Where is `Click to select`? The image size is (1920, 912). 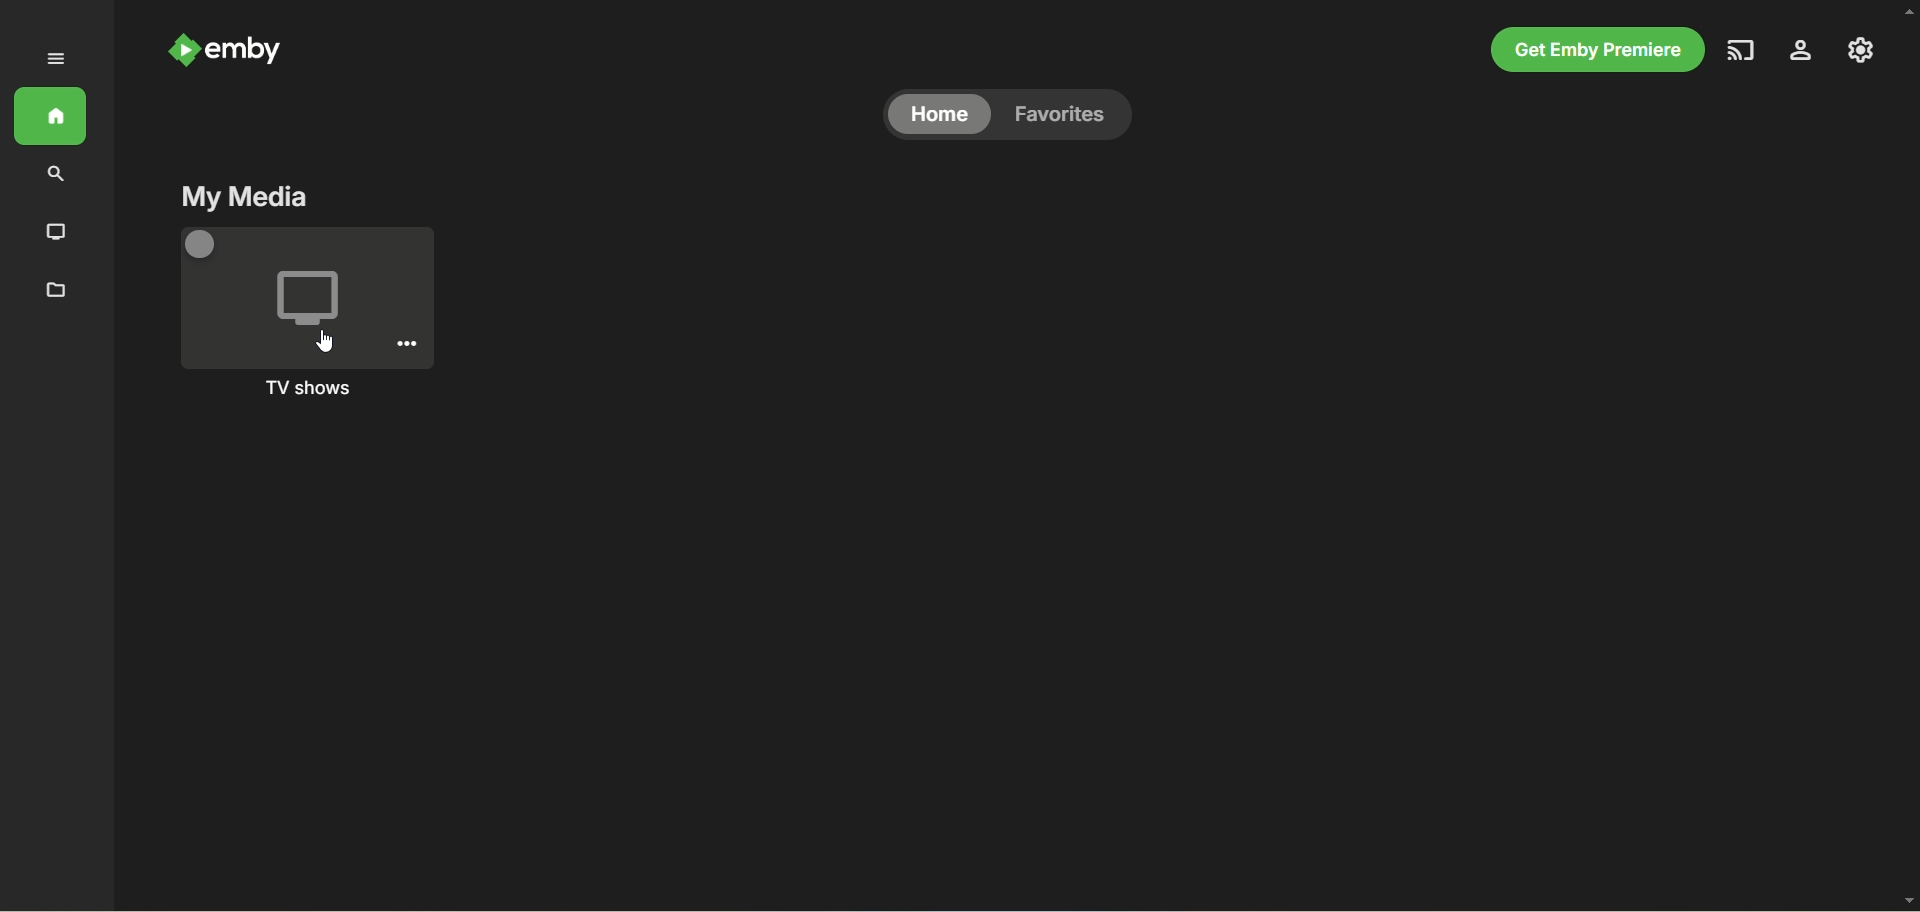 Click to select is located at coordinates (200, 244).